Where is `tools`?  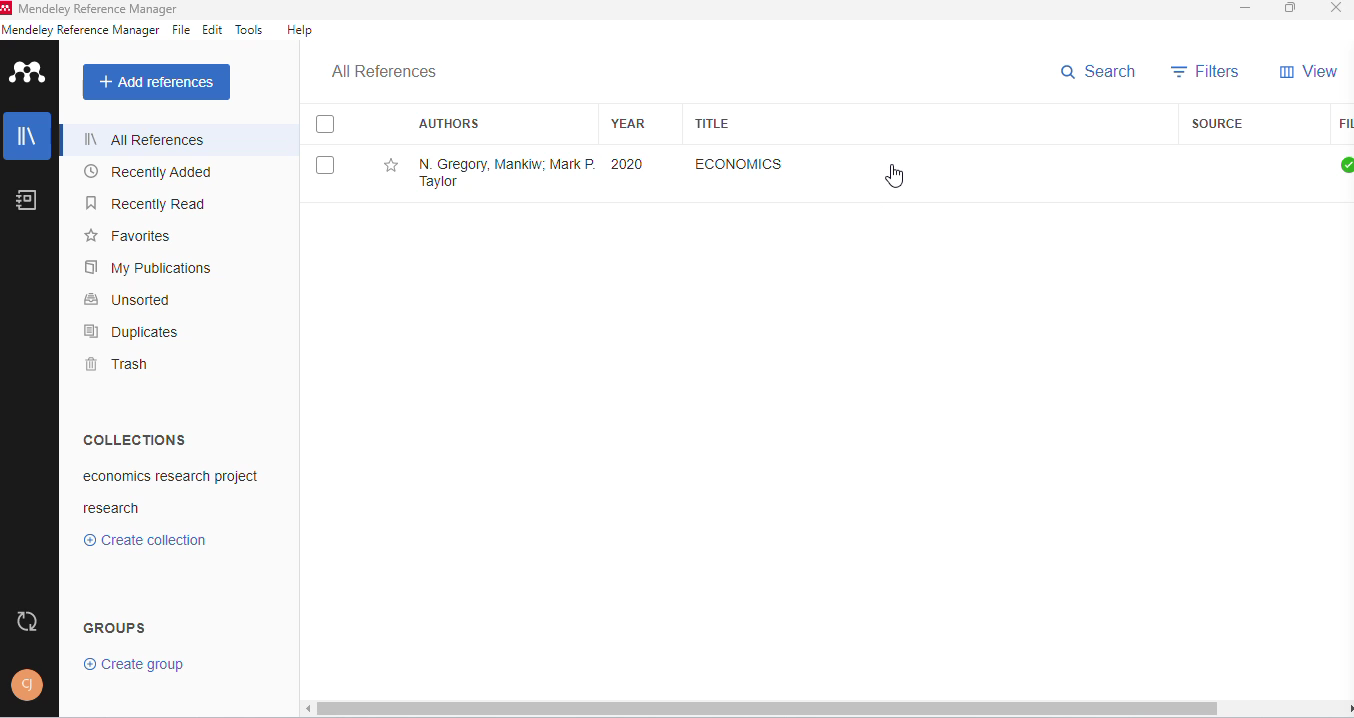
tools is located at coordinates (250, 30).